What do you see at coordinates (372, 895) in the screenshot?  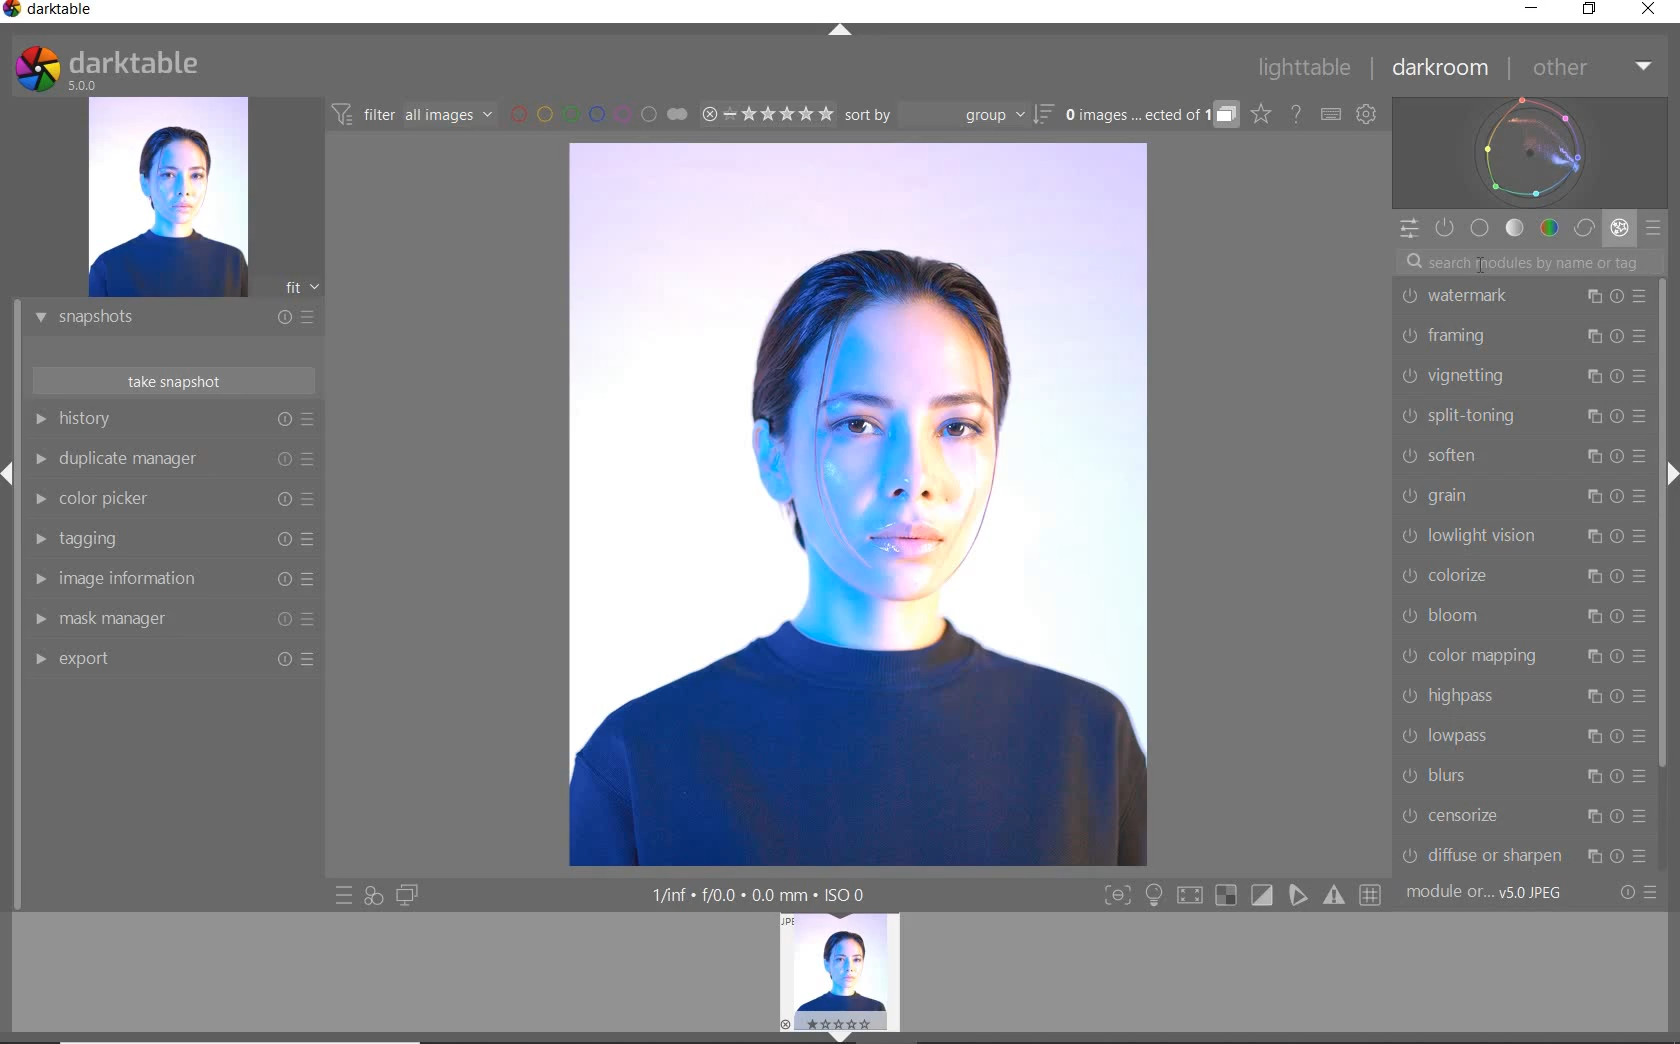 I see `QUICK ACCESS FOR APPLYING ANY OF YOUR STYLES` at bounding box center [372, 895].